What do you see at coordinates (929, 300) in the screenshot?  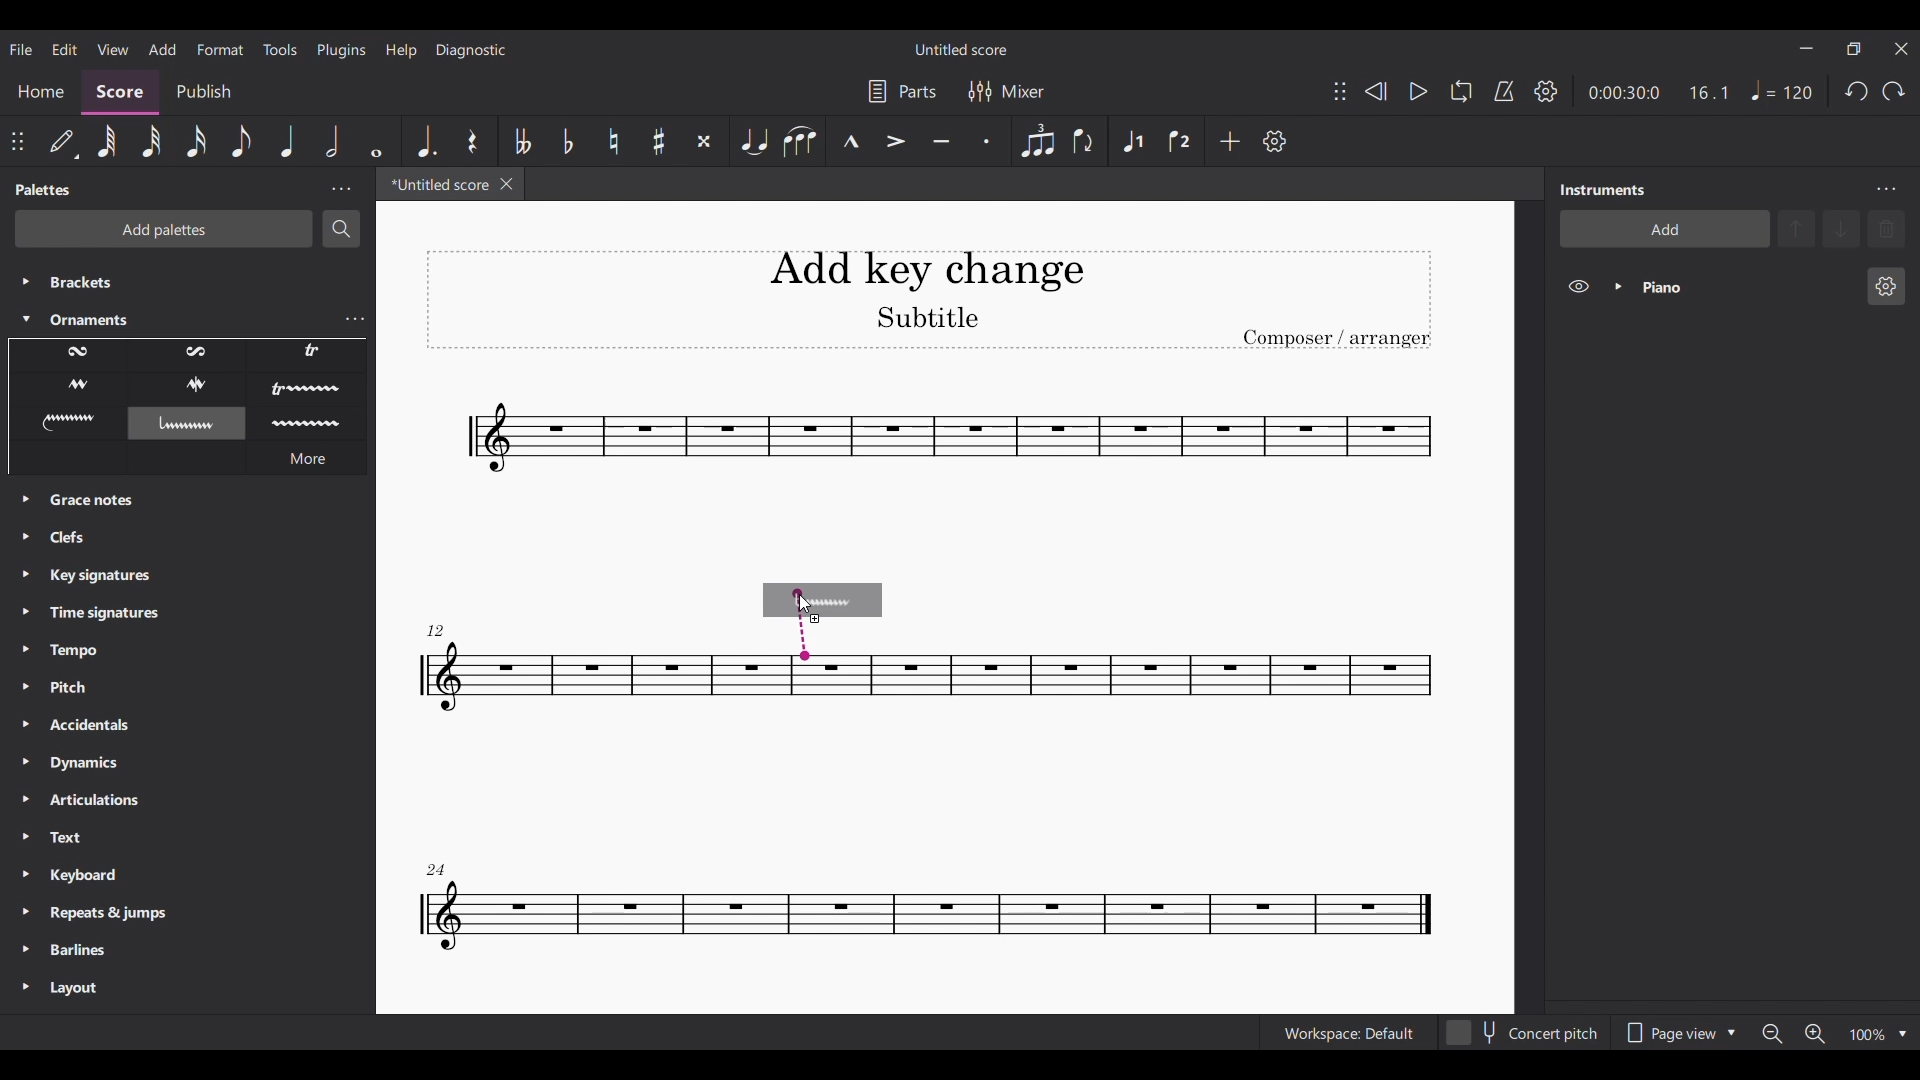 I see `Title, sub-title and composer name` at bounding box center [929, 300].